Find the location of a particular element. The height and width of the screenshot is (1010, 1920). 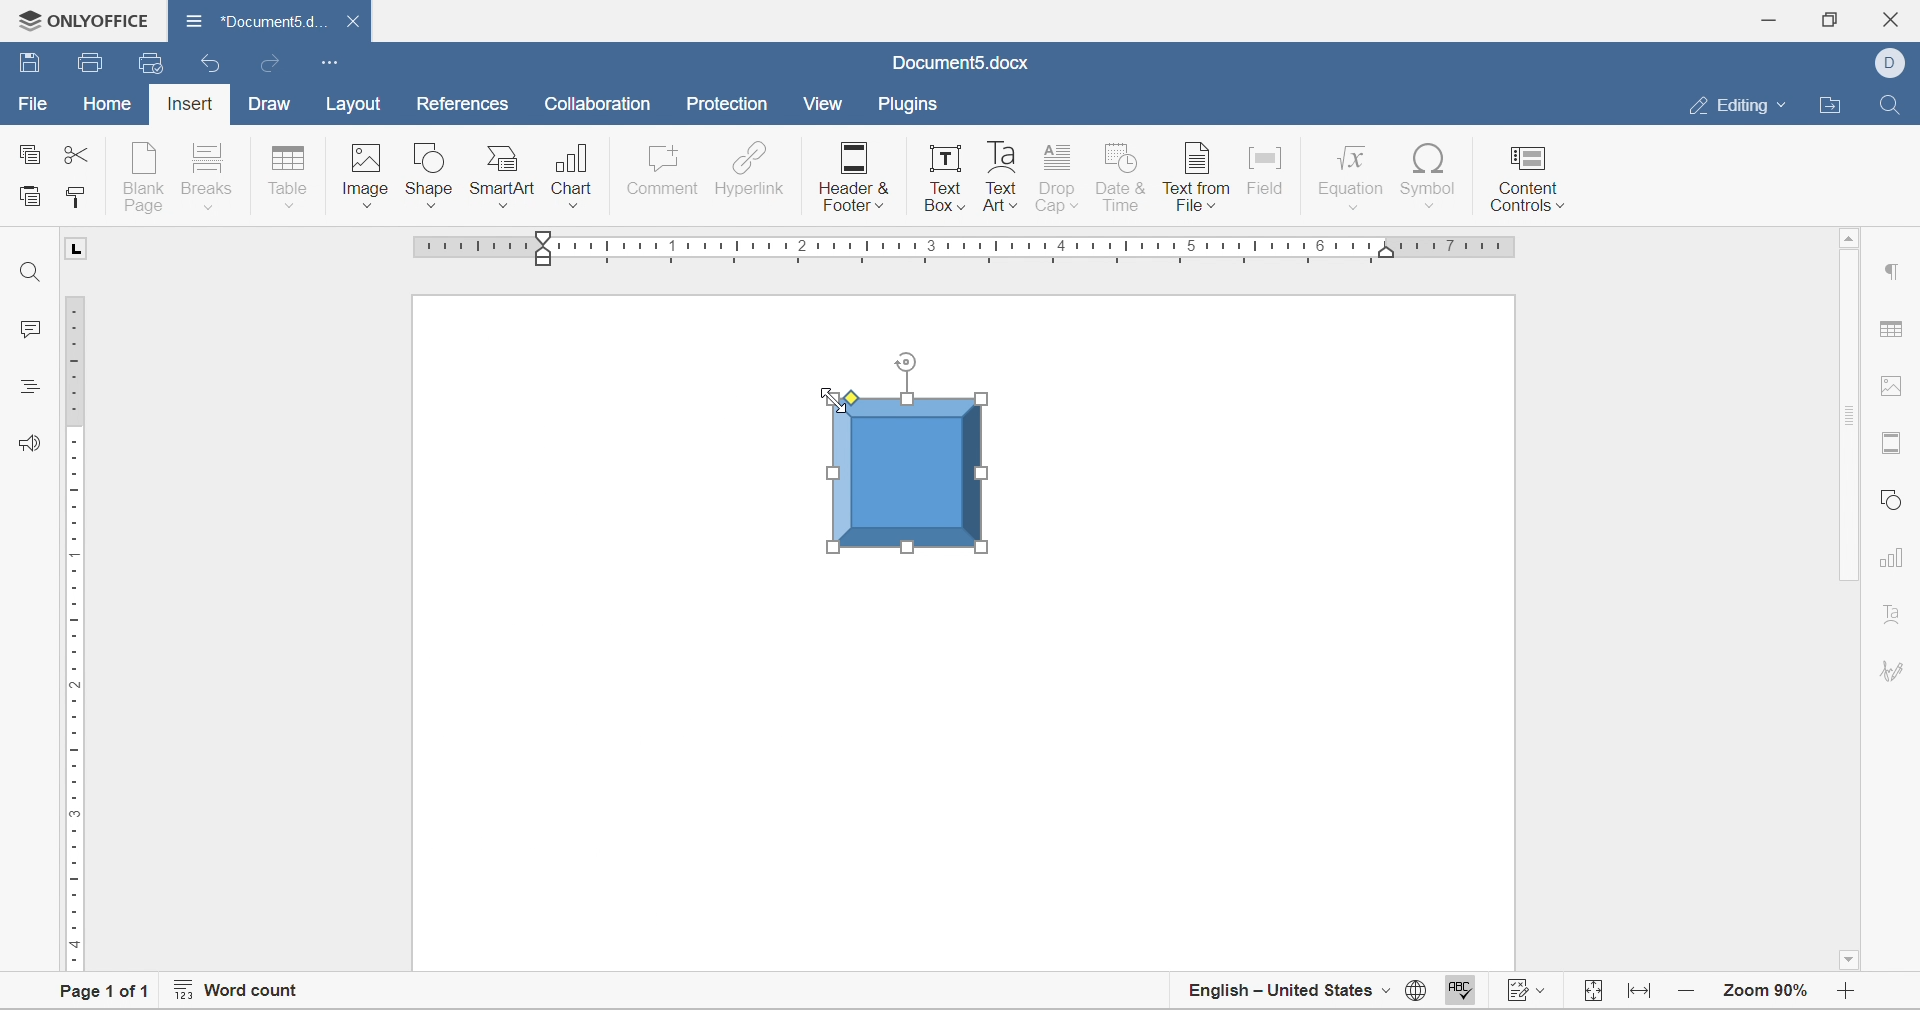

cut is located at coordinates (72, 156).